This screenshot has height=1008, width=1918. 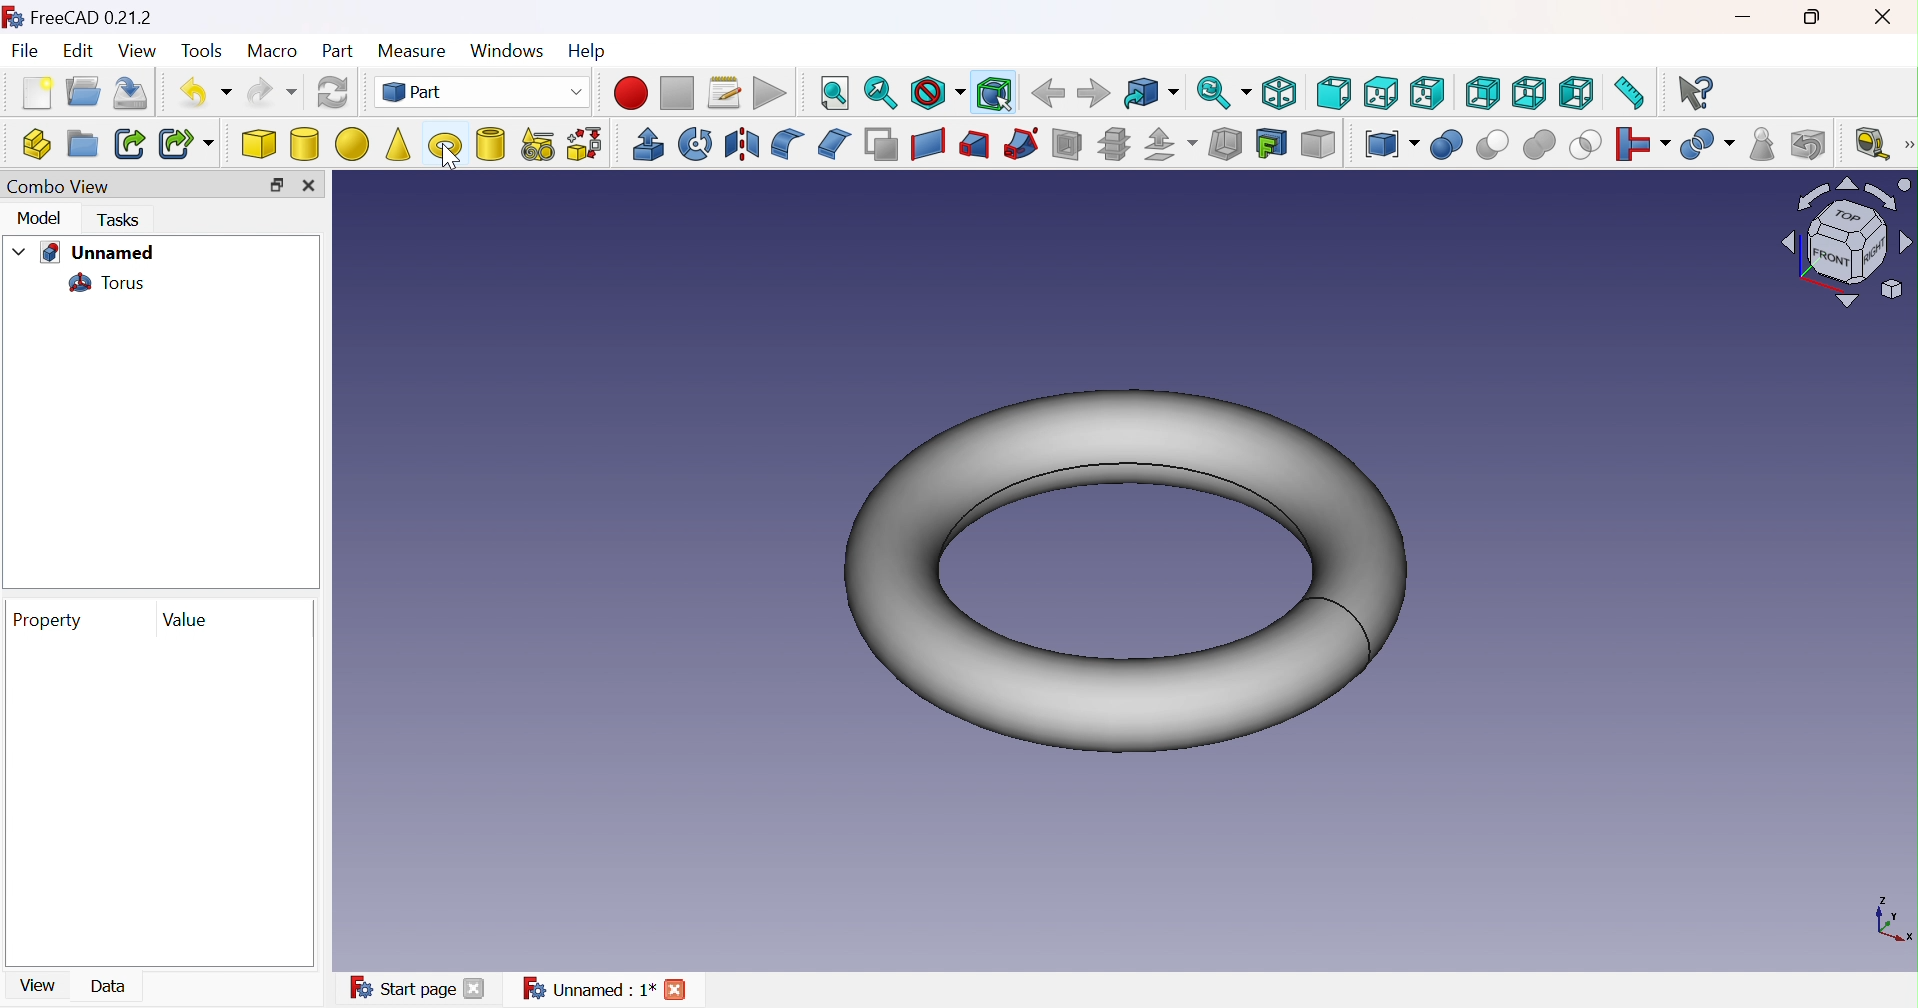 I want to click on Thickness, so click(x=1225, y=143).